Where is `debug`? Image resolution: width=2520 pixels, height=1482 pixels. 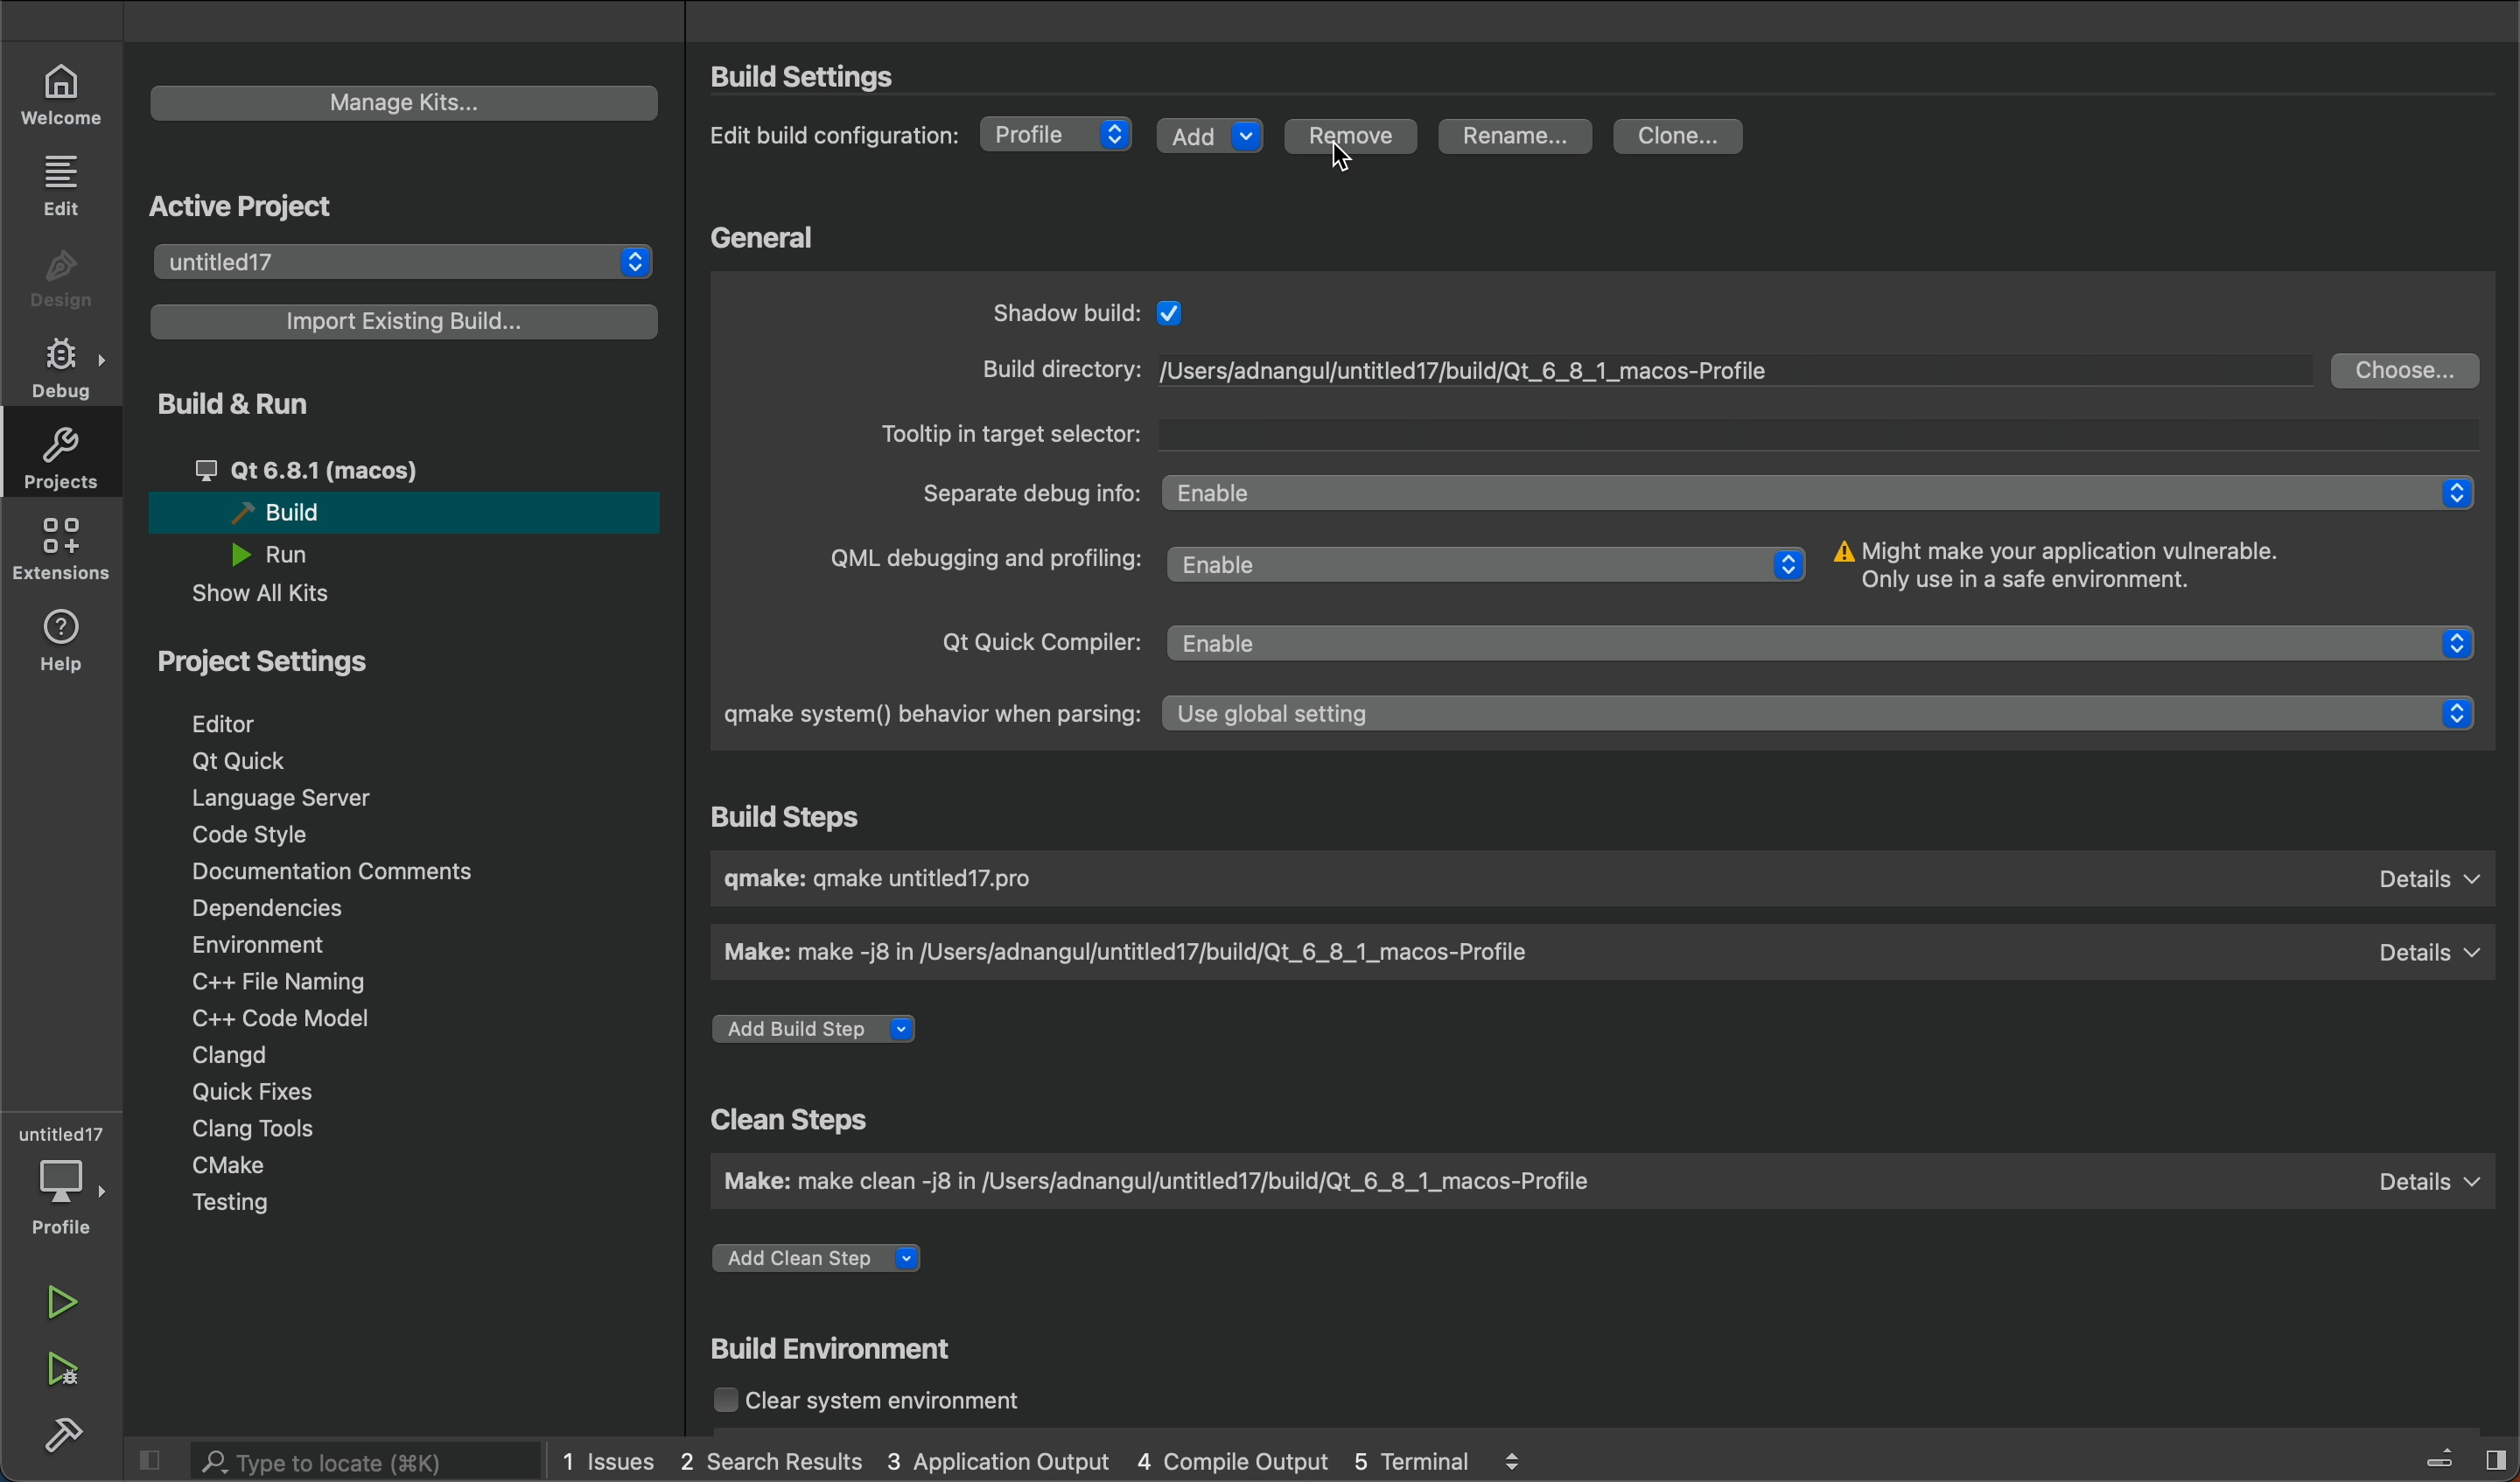 debug is located at coordinates (64, 373).